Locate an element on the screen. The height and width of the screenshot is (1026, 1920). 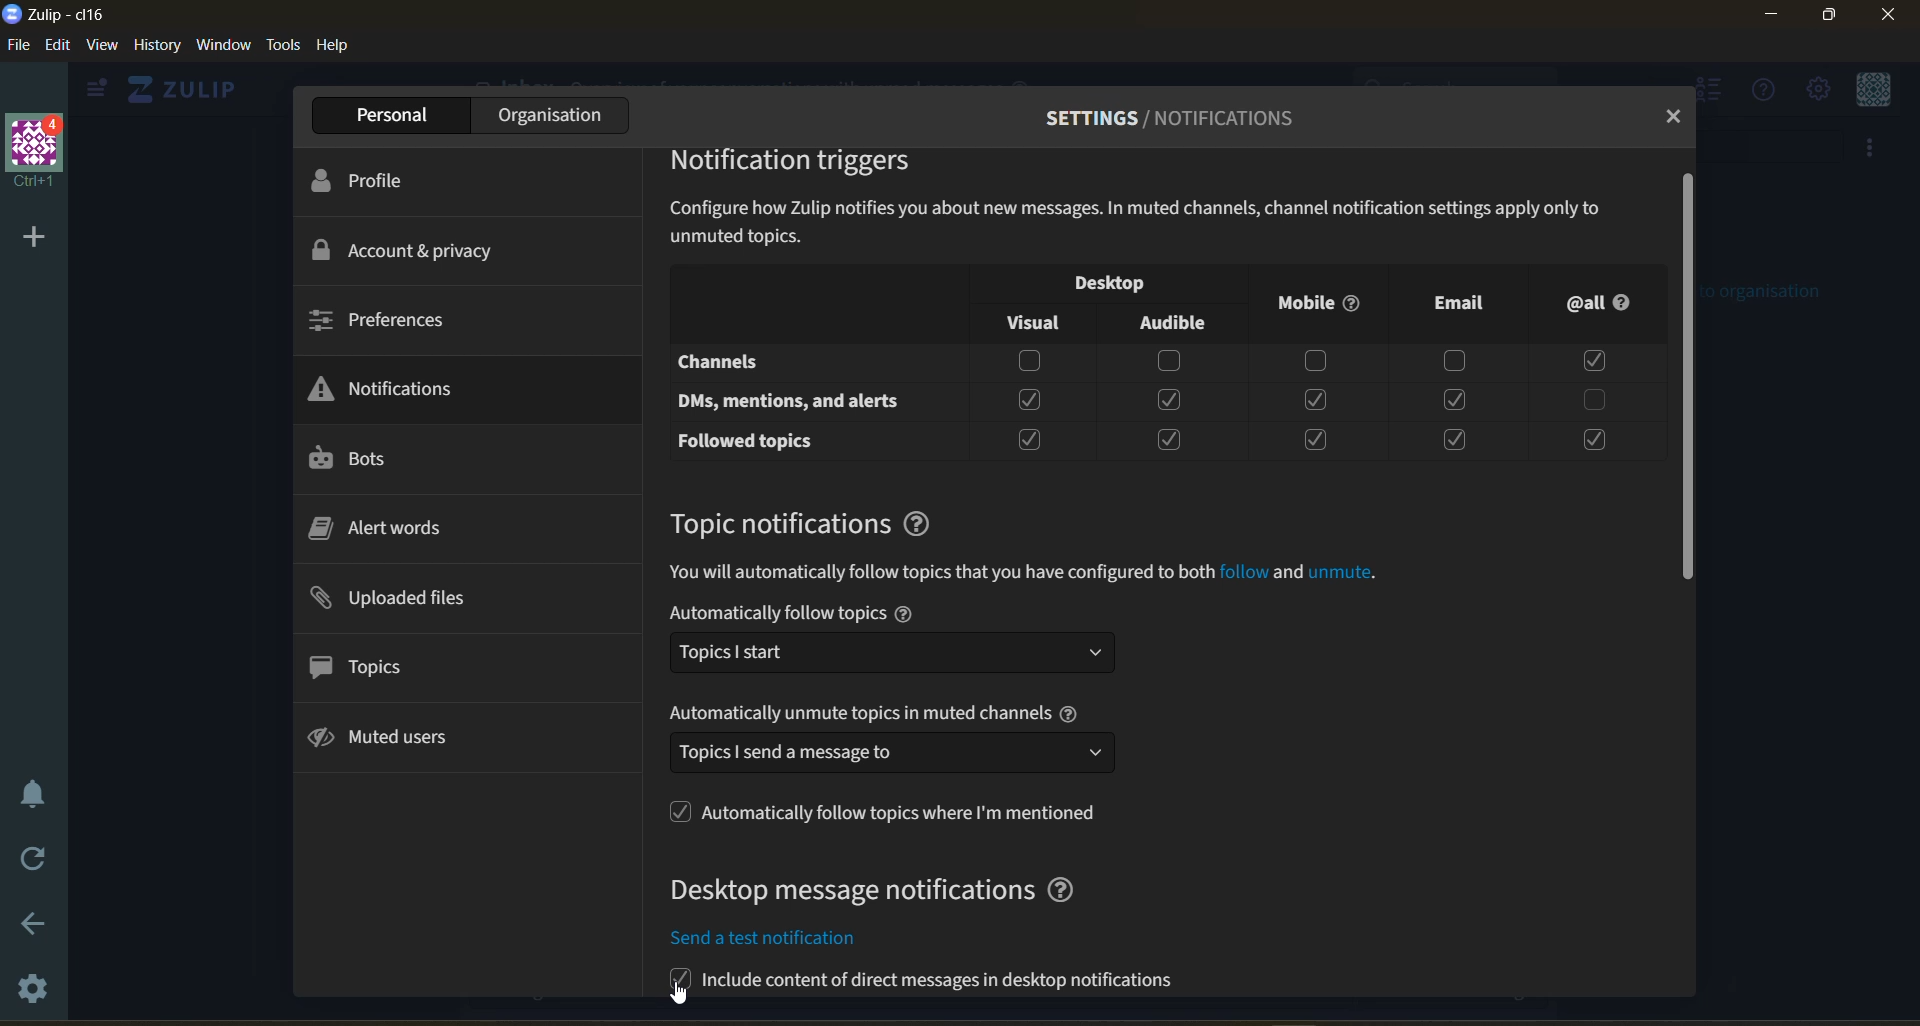
main menu is located at coordinates (1817, 89).